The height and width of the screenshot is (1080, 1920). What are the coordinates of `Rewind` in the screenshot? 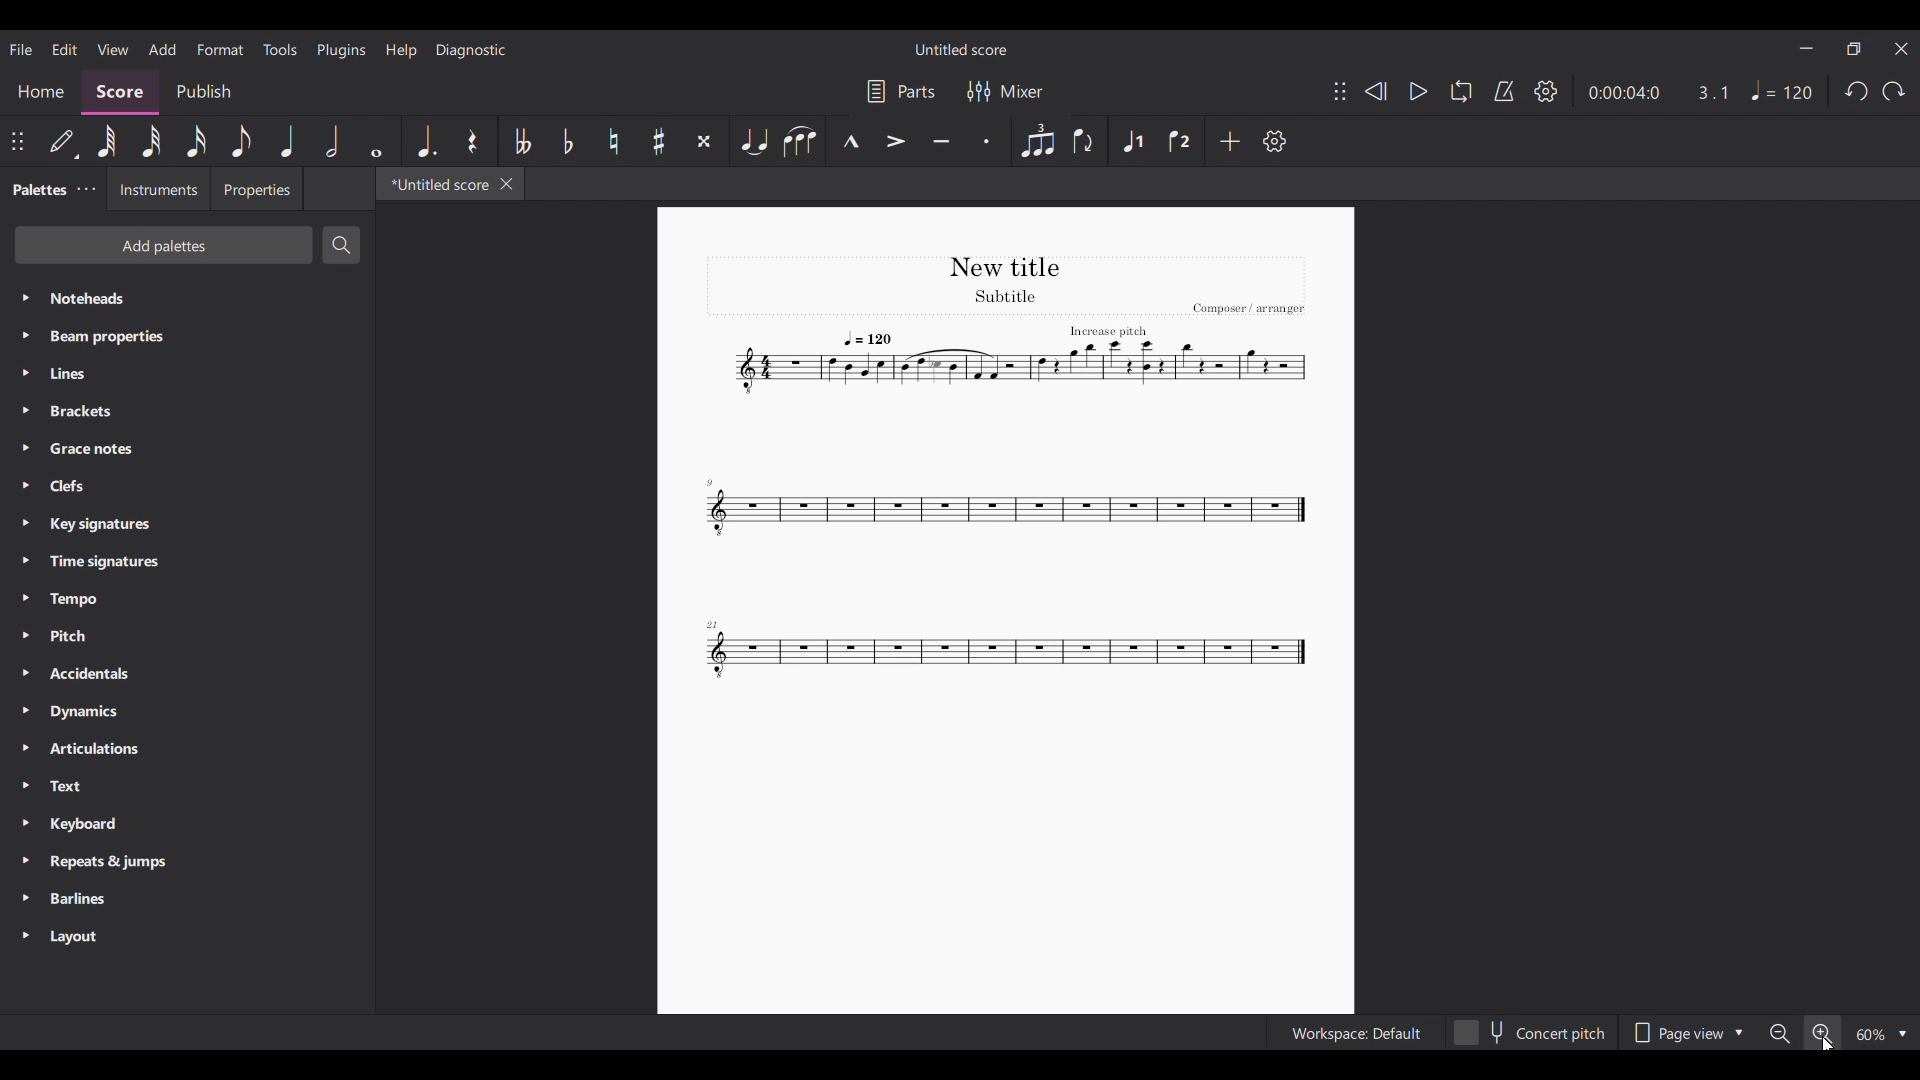 It's located at (1375, 92).